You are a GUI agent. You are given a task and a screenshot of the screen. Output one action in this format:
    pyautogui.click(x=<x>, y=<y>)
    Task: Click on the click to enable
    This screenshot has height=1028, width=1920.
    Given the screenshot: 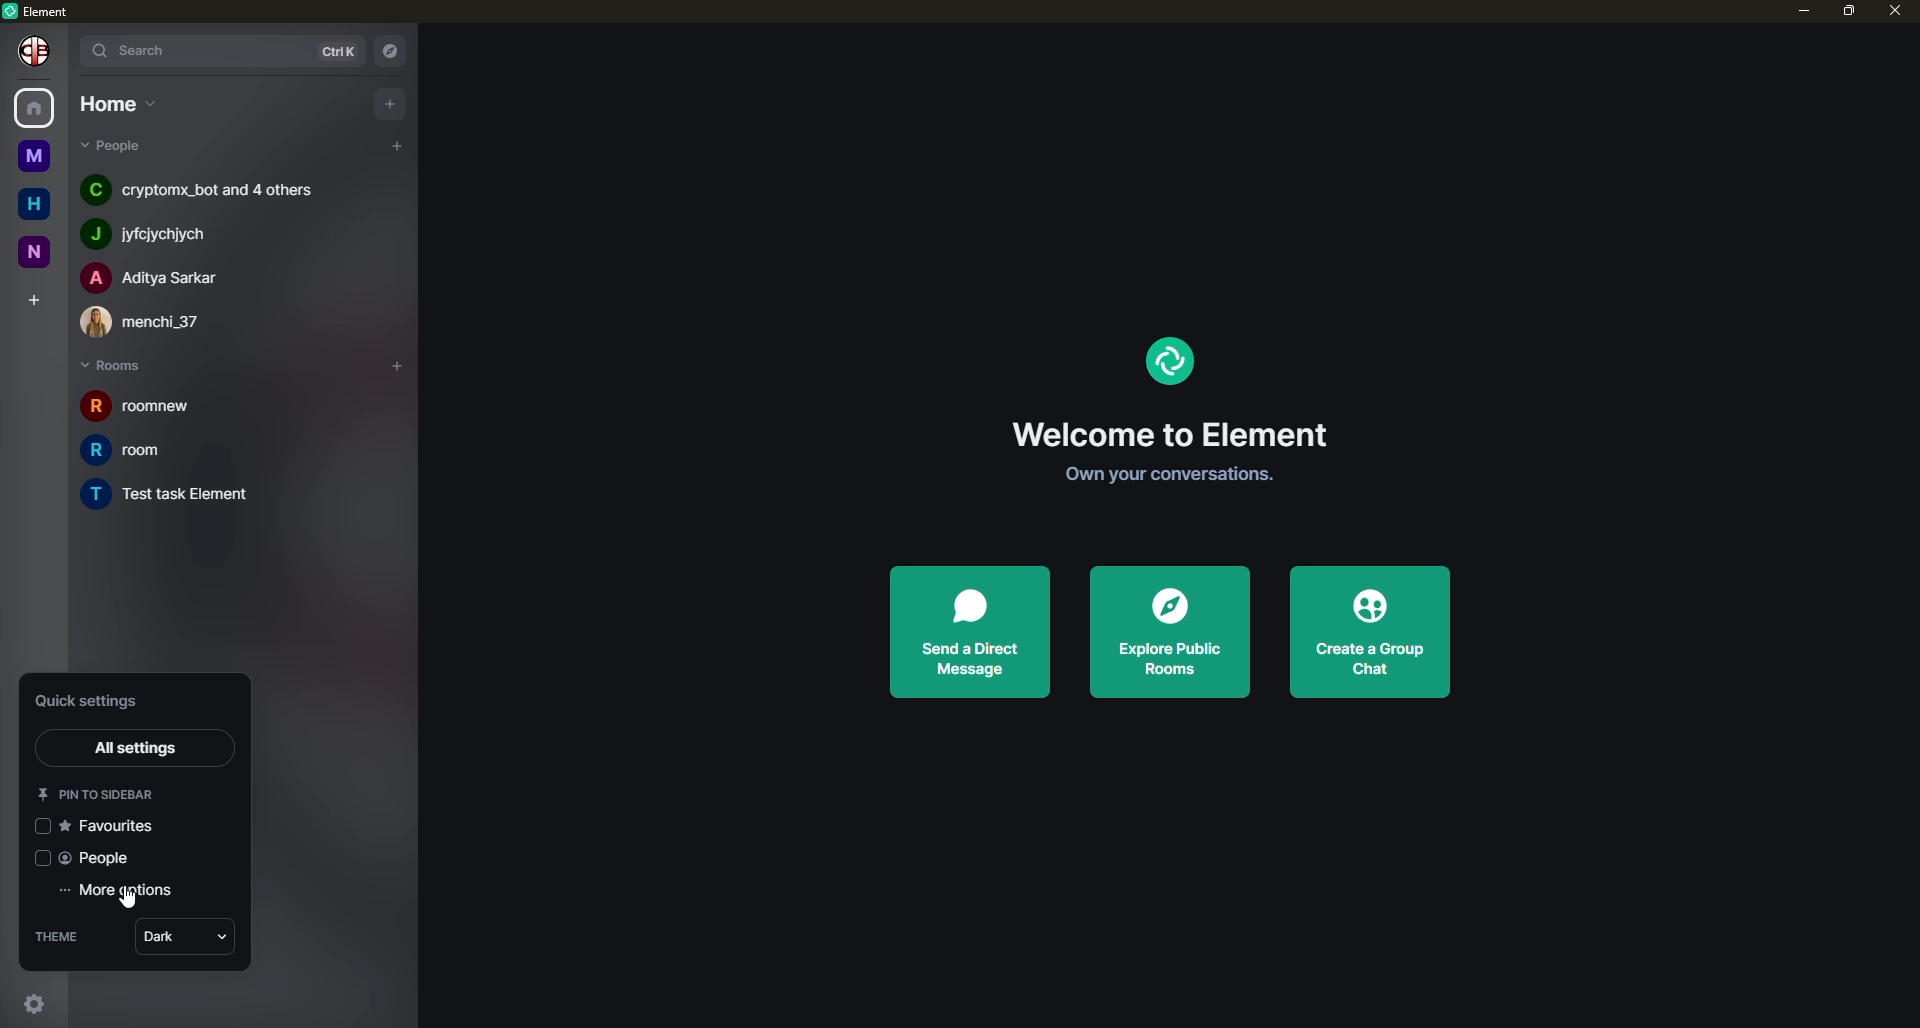 What is the action you would take?
    pyautogui.click(x=40, y=827)
    